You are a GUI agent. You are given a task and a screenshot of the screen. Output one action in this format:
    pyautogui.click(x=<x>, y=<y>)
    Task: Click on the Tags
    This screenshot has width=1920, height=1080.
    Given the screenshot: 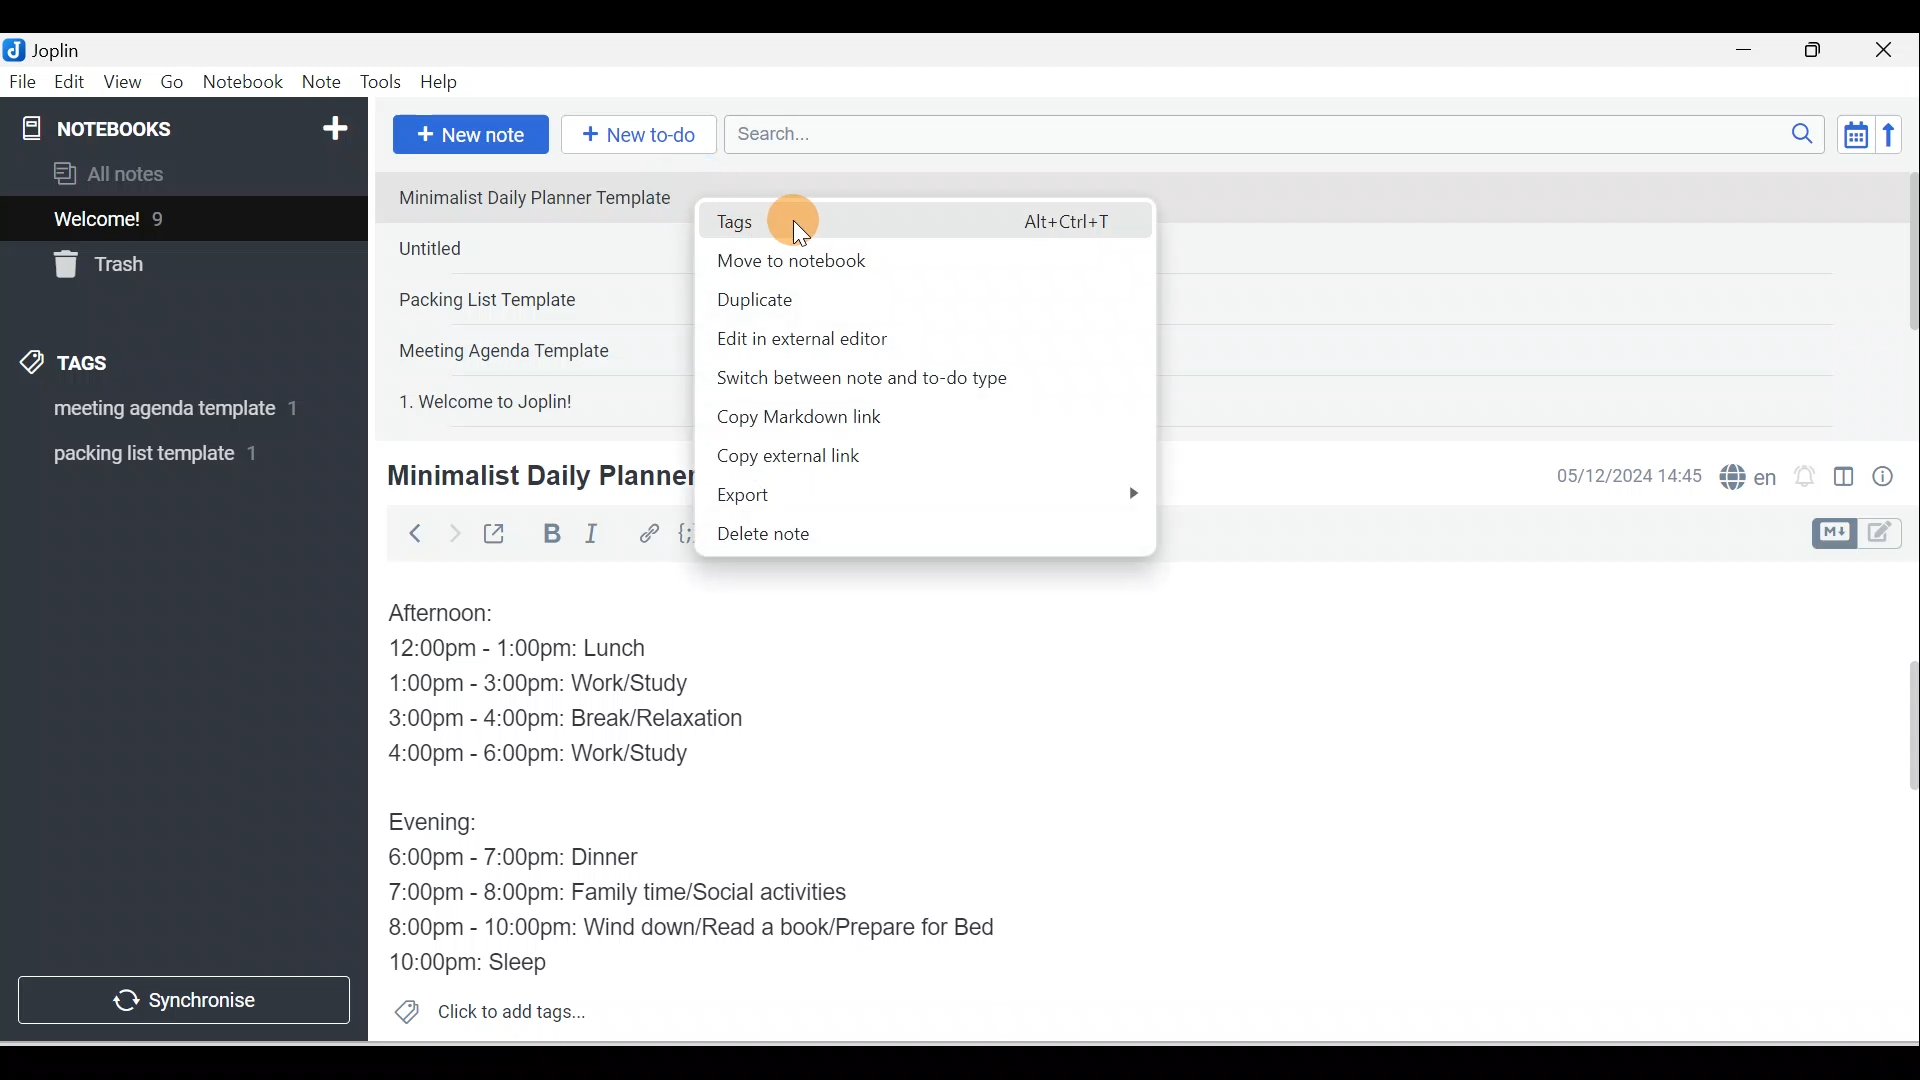 What is the action you would take?
    pyautogui.click(x=923, y=218)
    